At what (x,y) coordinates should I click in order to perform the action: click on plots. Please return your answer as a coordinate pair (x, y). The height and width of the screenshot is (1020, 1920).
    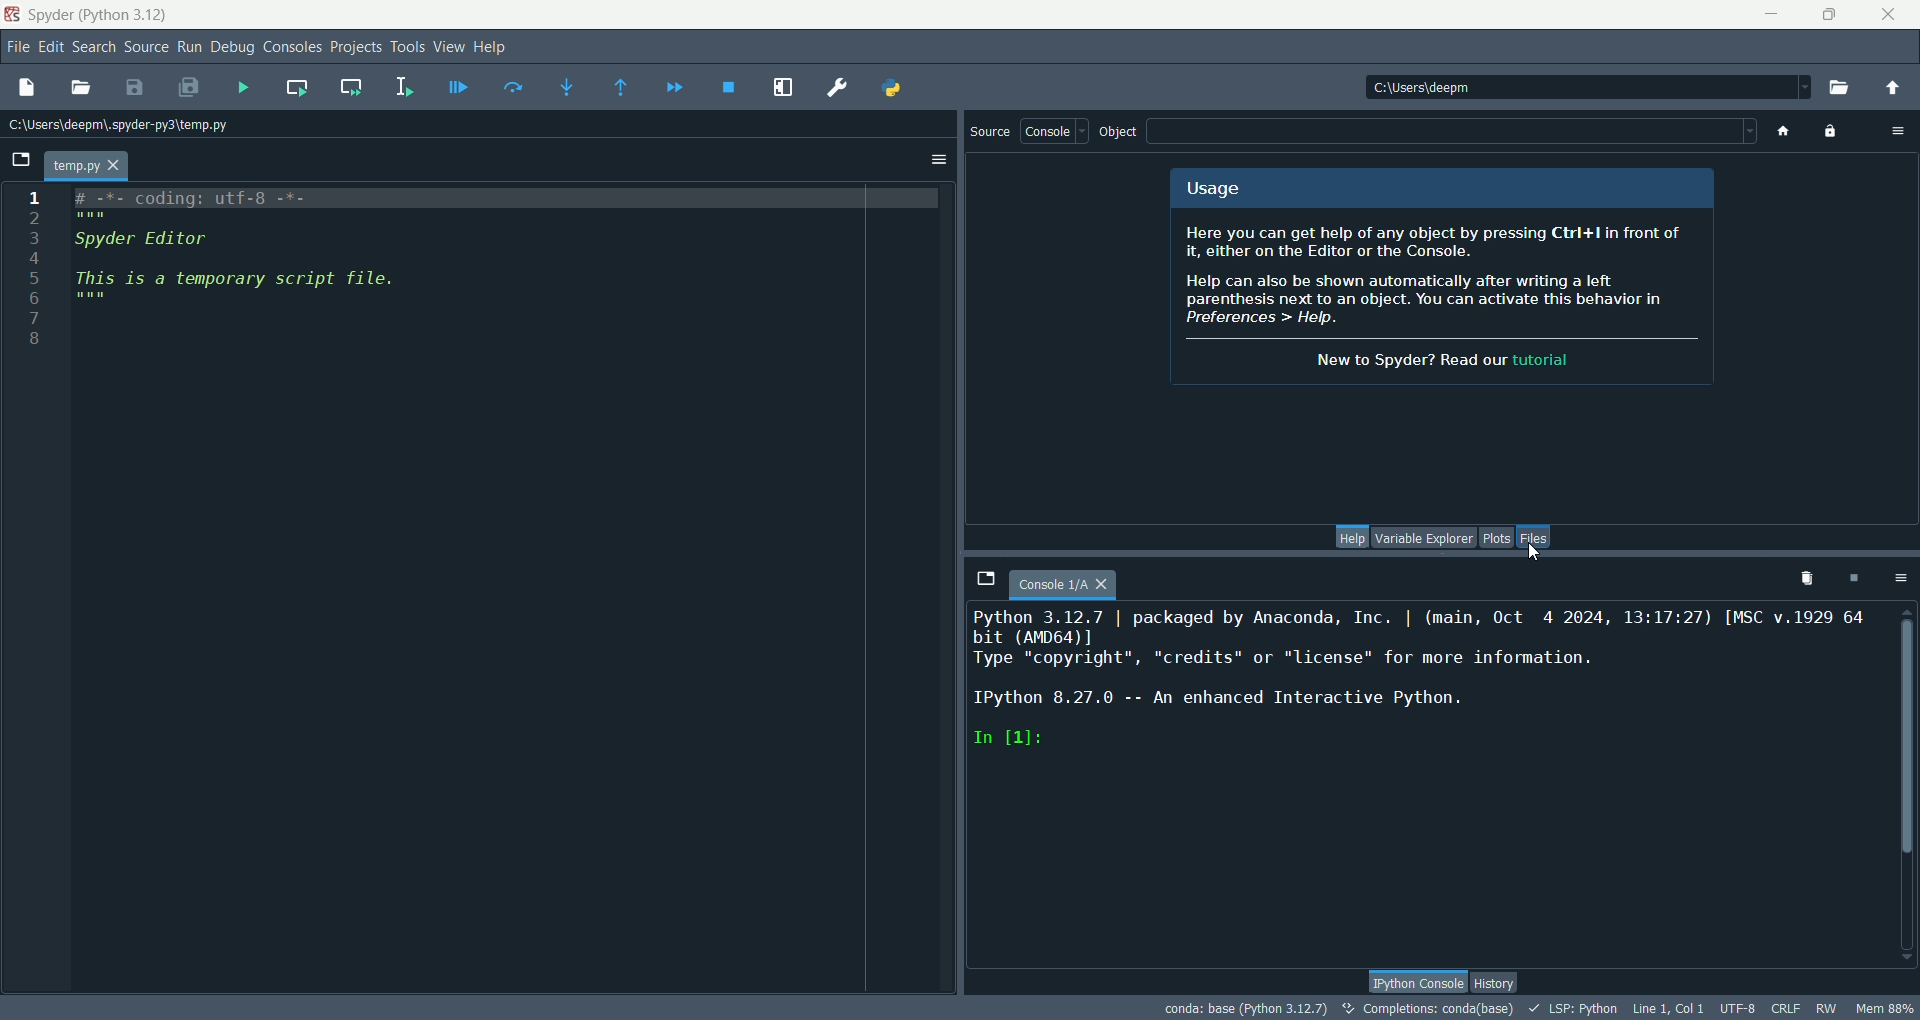
    Looking at the image, I should click on (1496, 538).